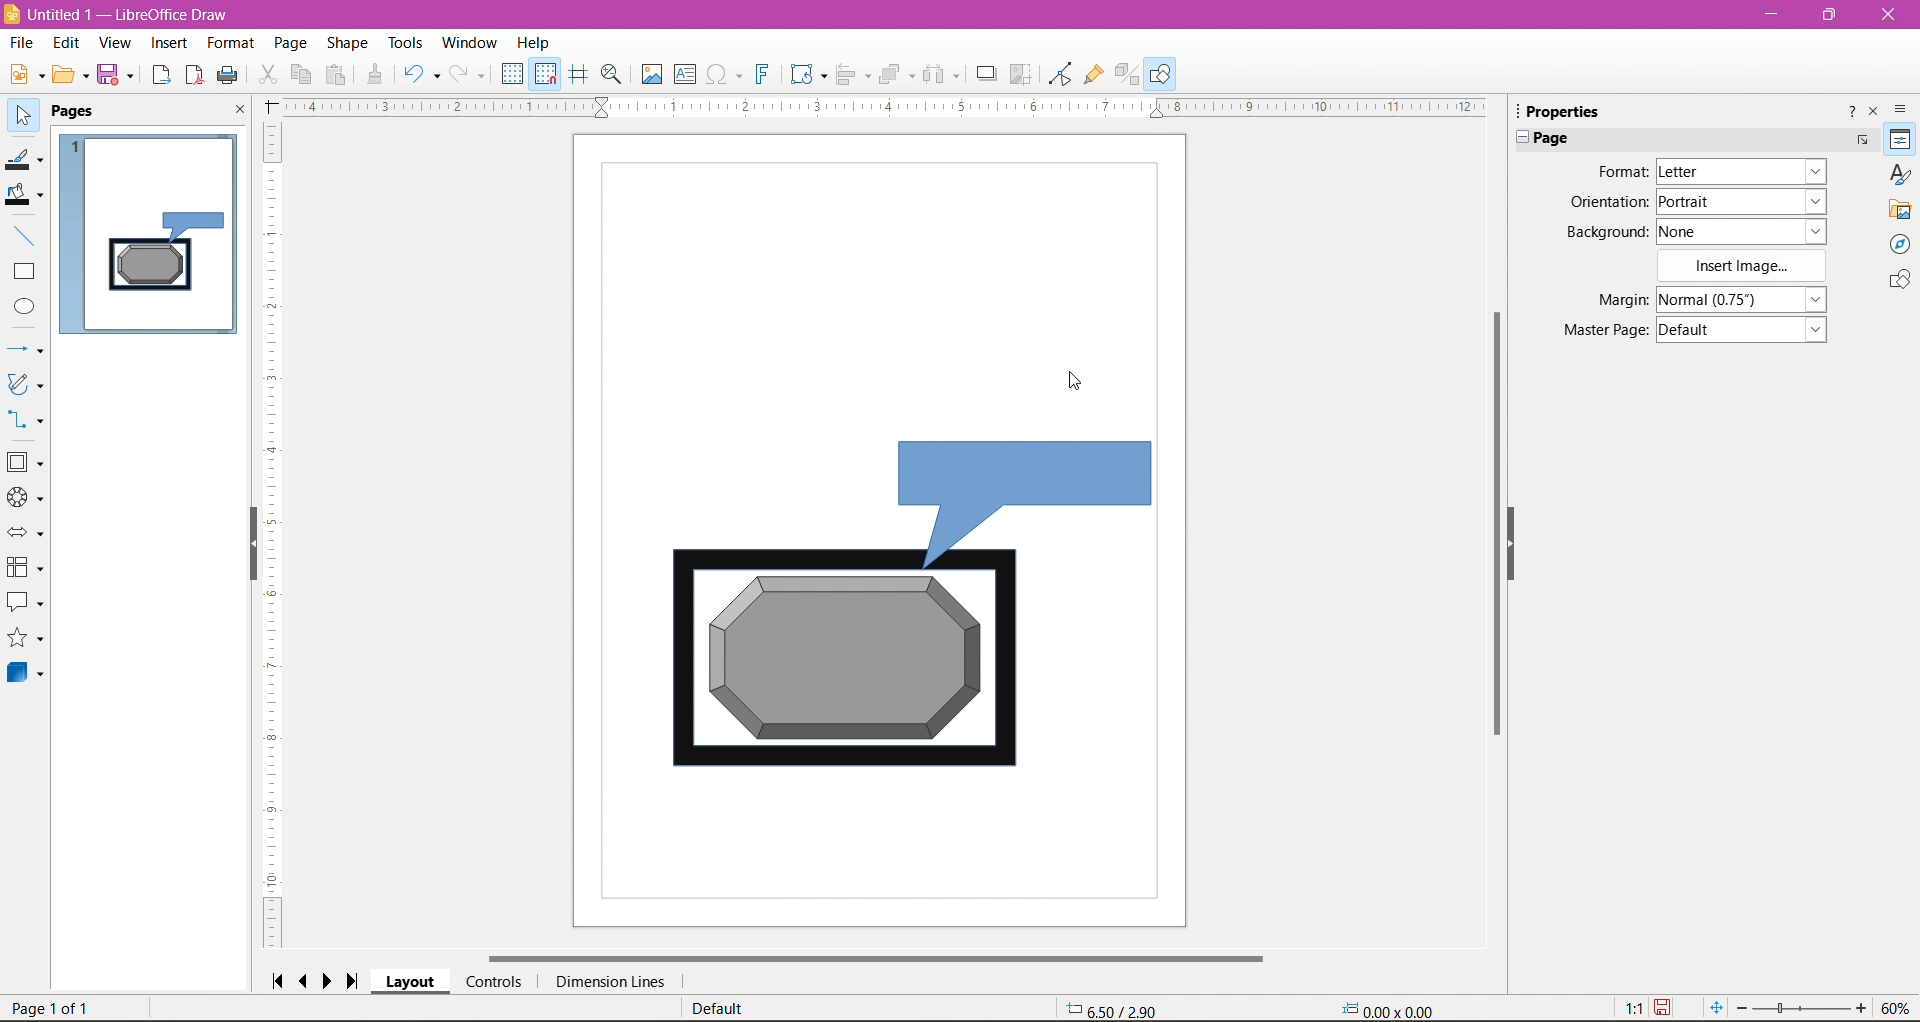 The image size is (1920, 1022). Describe the element at coordinates (884, 108) in the screenshot. I see `Ruler` at that location.